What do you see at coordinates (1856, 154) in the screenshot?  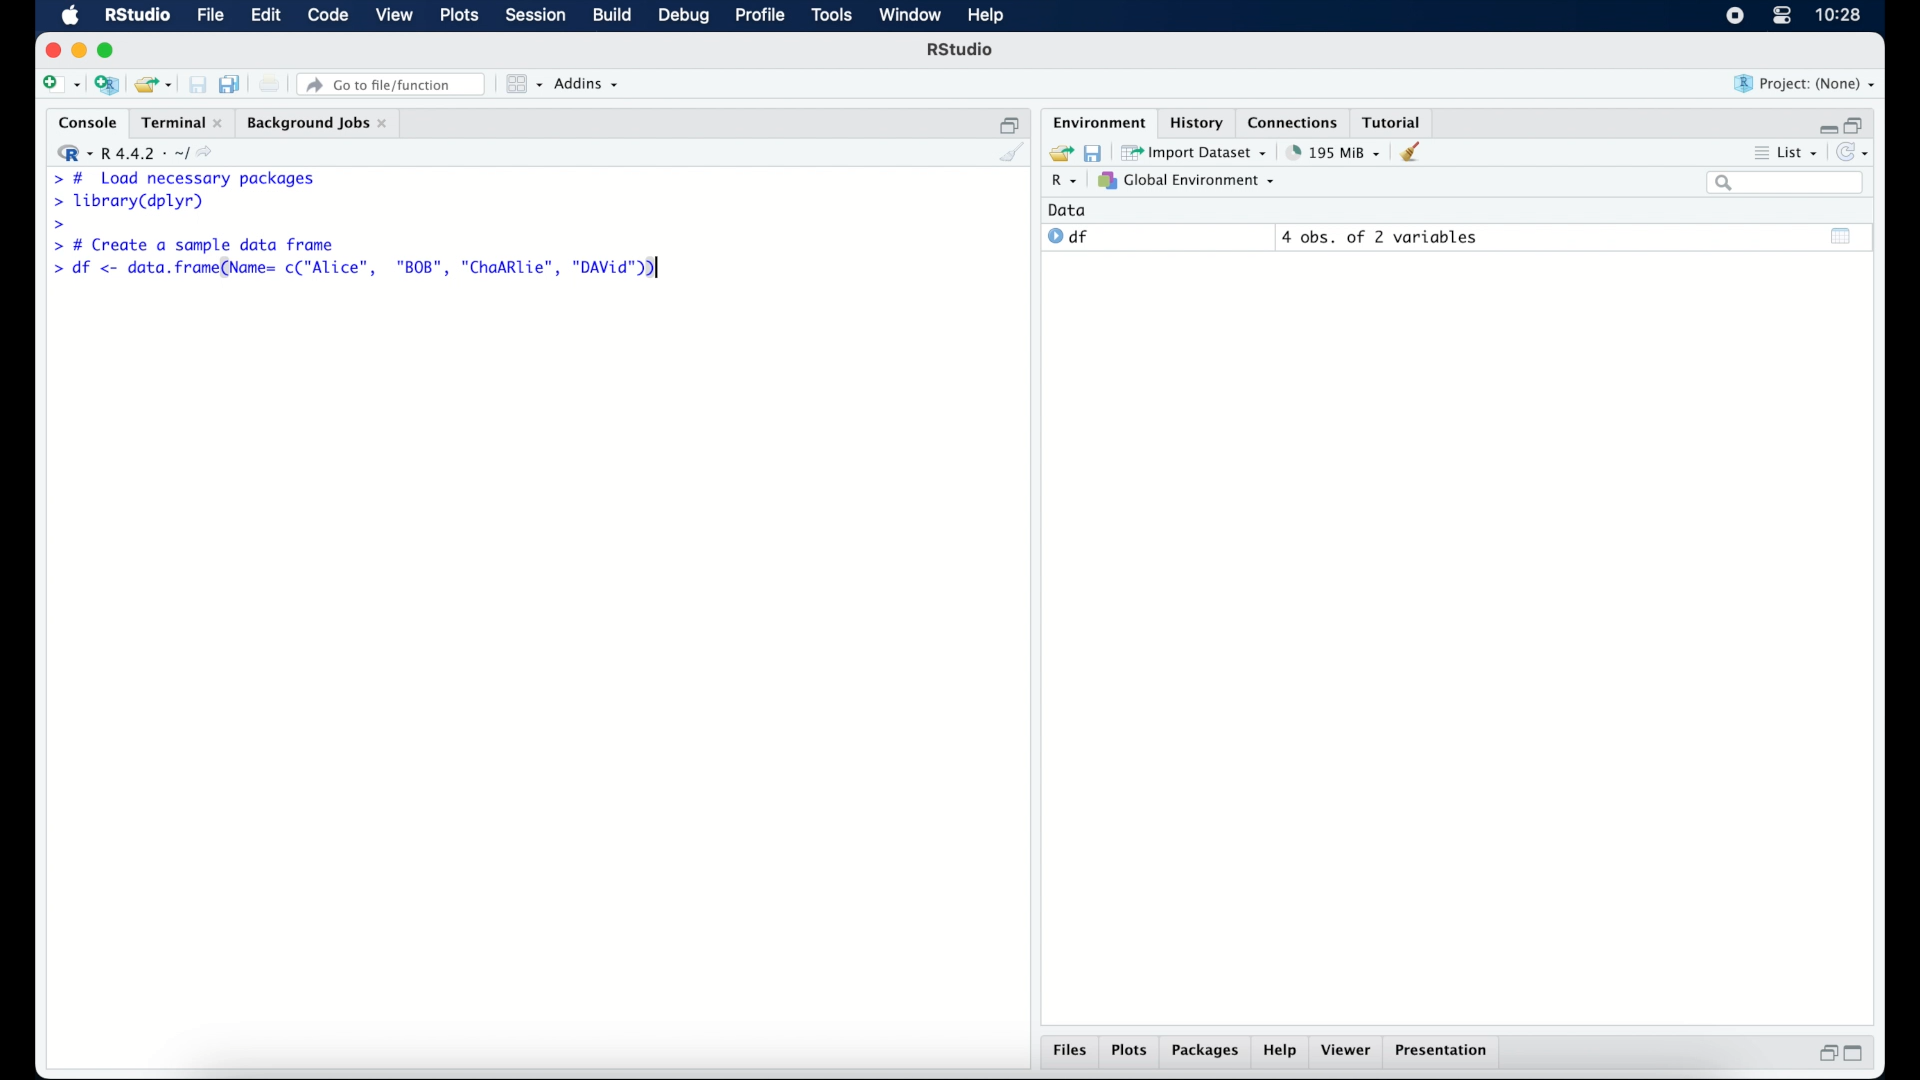 I see `refresh` at bounding box center [1856, 154].